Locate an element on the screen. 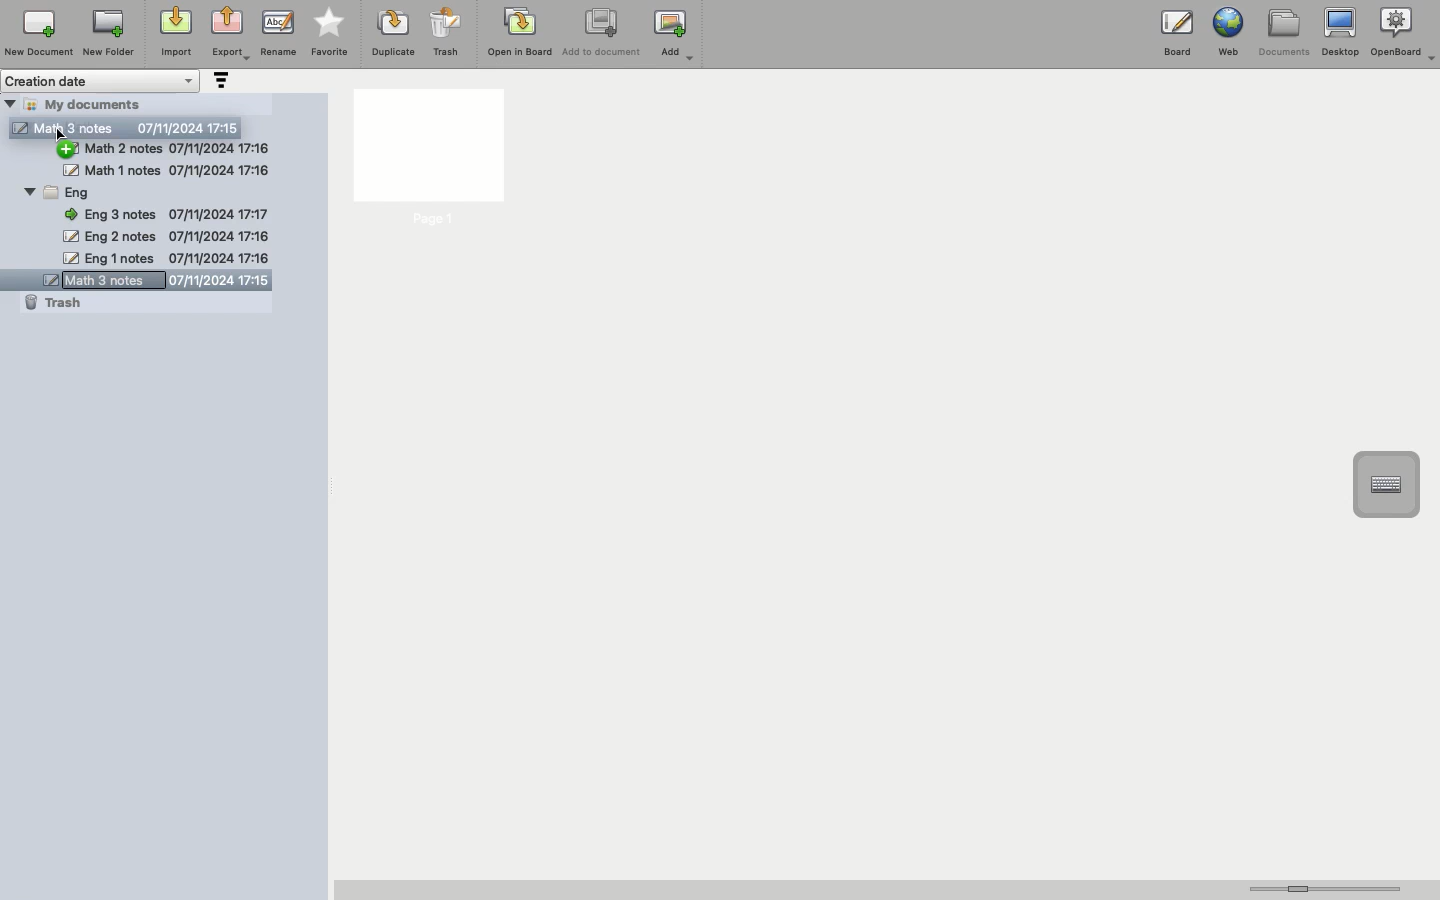 This screenshot has height=900, width=1440. Ad is located at coordinates (676, 35).